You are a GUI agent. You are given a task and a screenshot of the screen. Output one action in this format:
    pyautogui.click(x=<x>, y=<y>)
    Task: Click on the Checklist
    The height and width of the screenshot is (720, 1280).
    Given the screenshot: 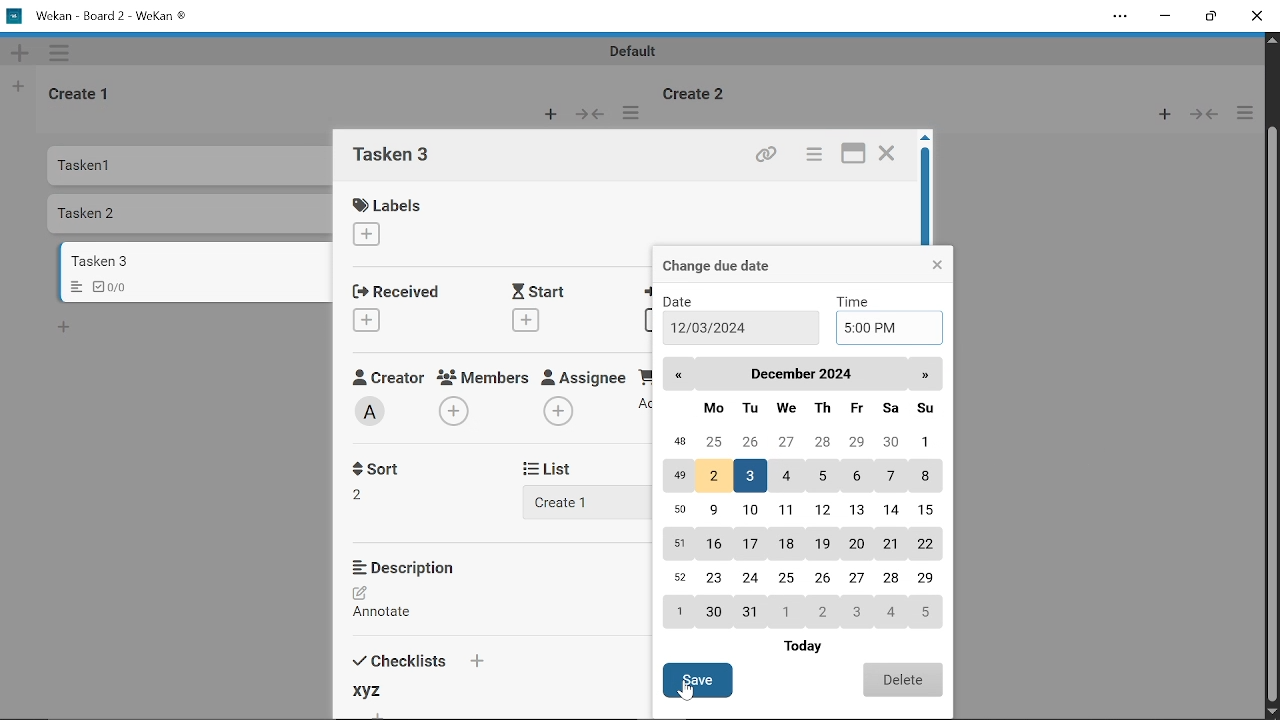 What is the action you would take?
    pyautogui.click(x=117, y=286)
    